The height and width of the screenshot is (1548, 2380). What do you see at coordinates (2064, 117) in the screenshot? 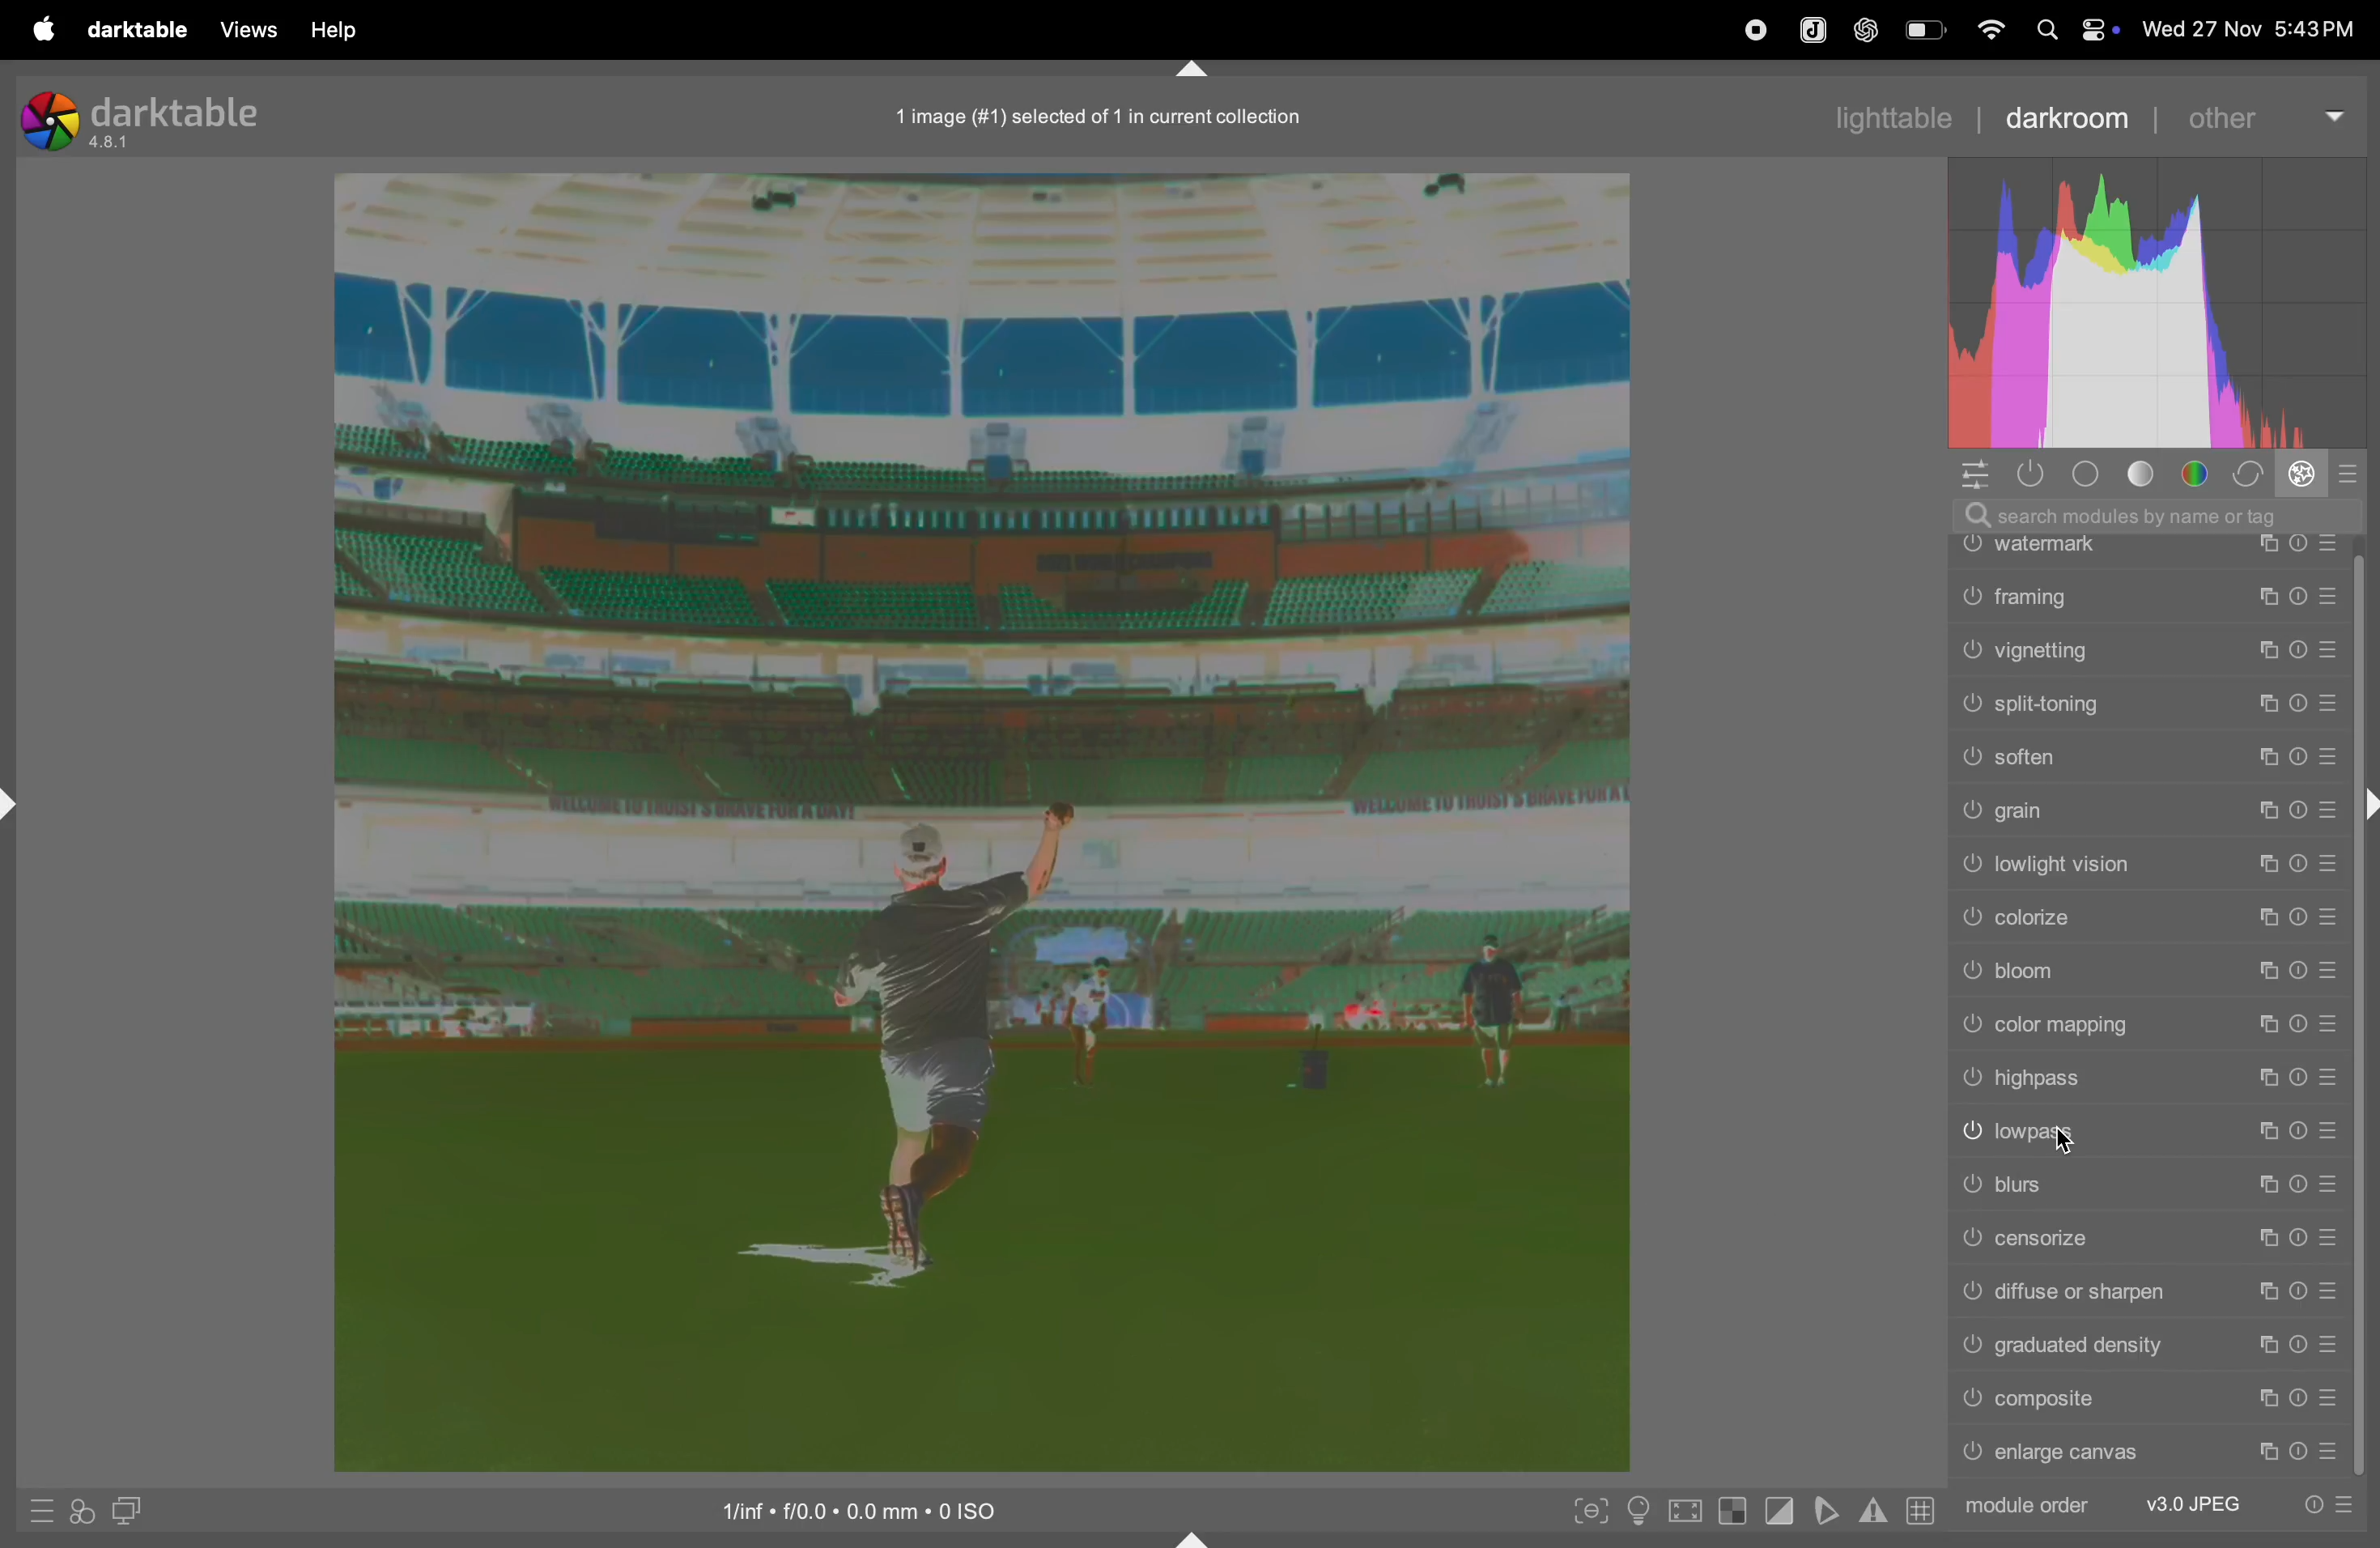
I see `darkroom` at bounding box center [2064, 117].